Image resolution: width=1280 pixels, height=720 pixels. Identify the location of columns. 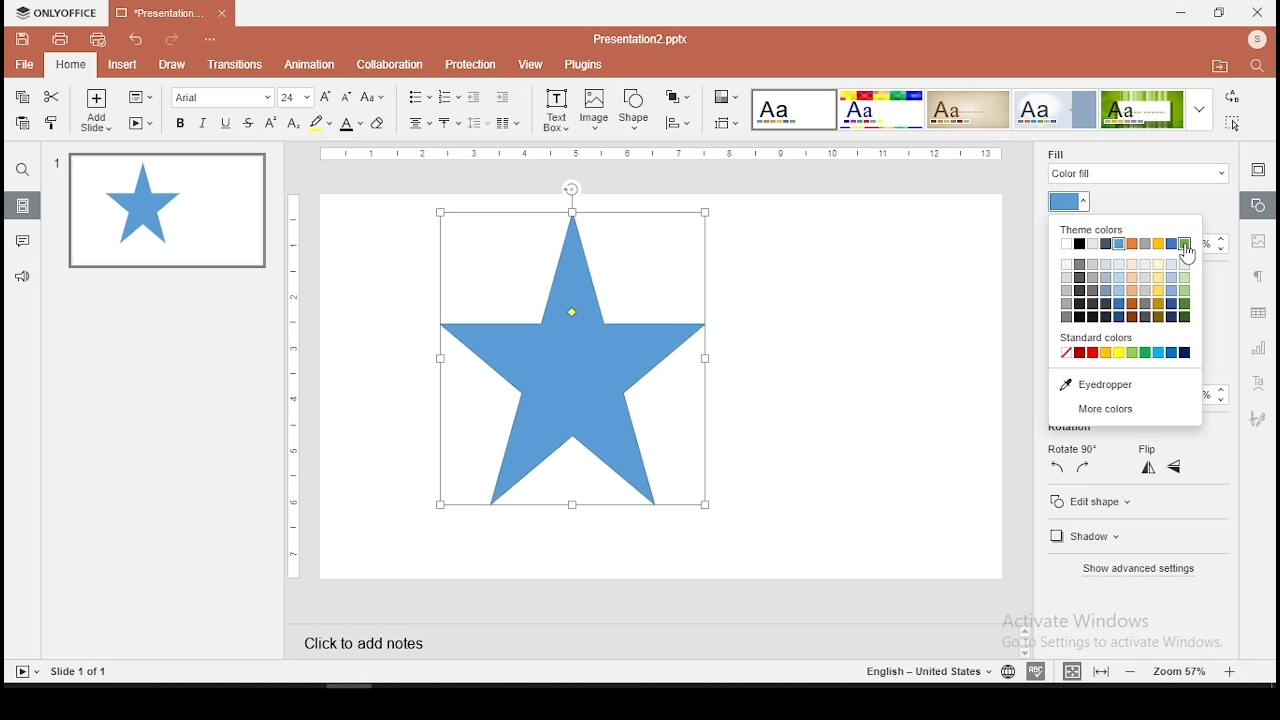
(506, 122).